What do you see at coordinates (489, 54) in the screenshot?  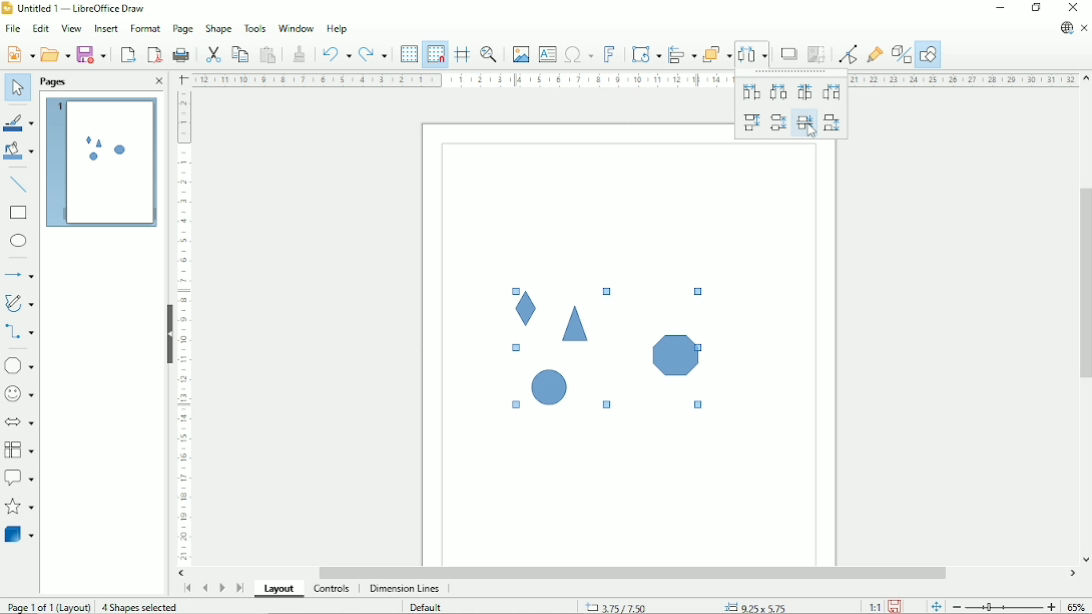 I see `Zoom & pan` at bounding box center [489, 54].